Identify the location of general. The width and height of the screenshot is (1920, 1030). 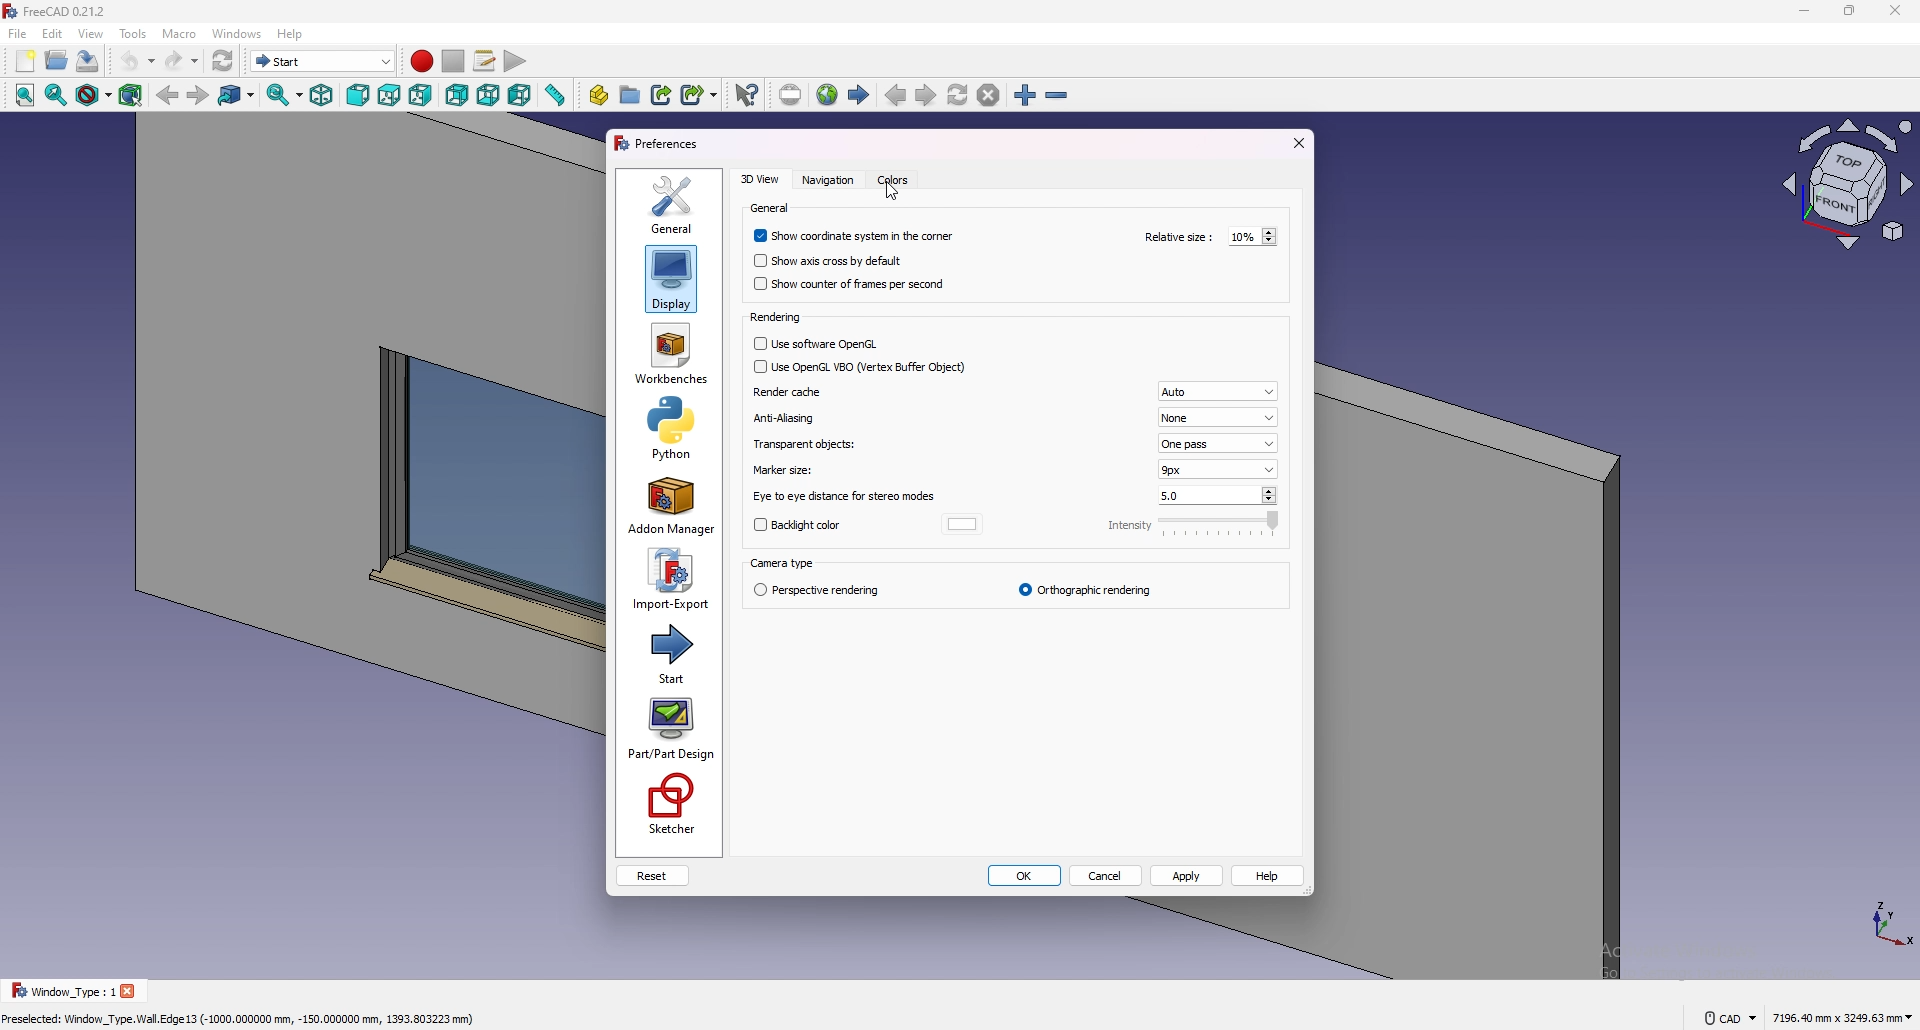
(673, 203).